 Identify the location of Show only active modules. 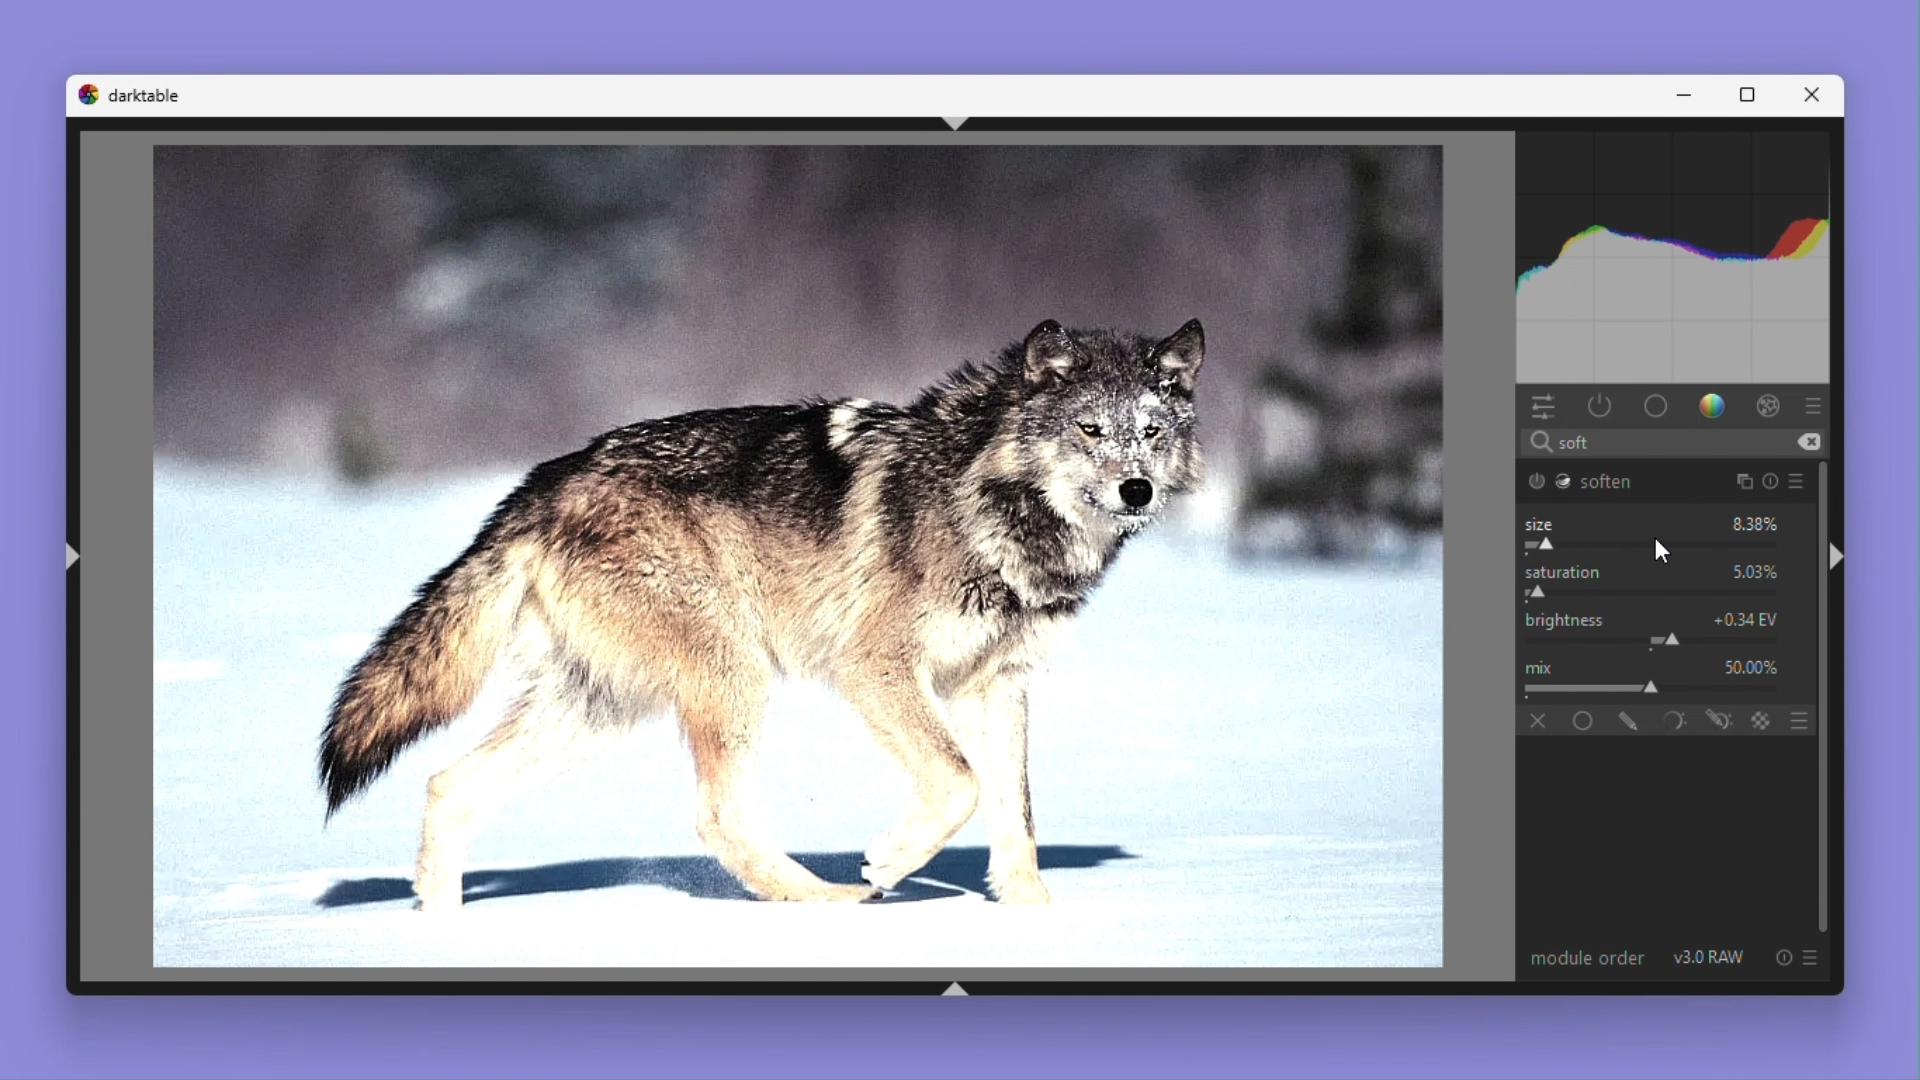
(1601, 406).